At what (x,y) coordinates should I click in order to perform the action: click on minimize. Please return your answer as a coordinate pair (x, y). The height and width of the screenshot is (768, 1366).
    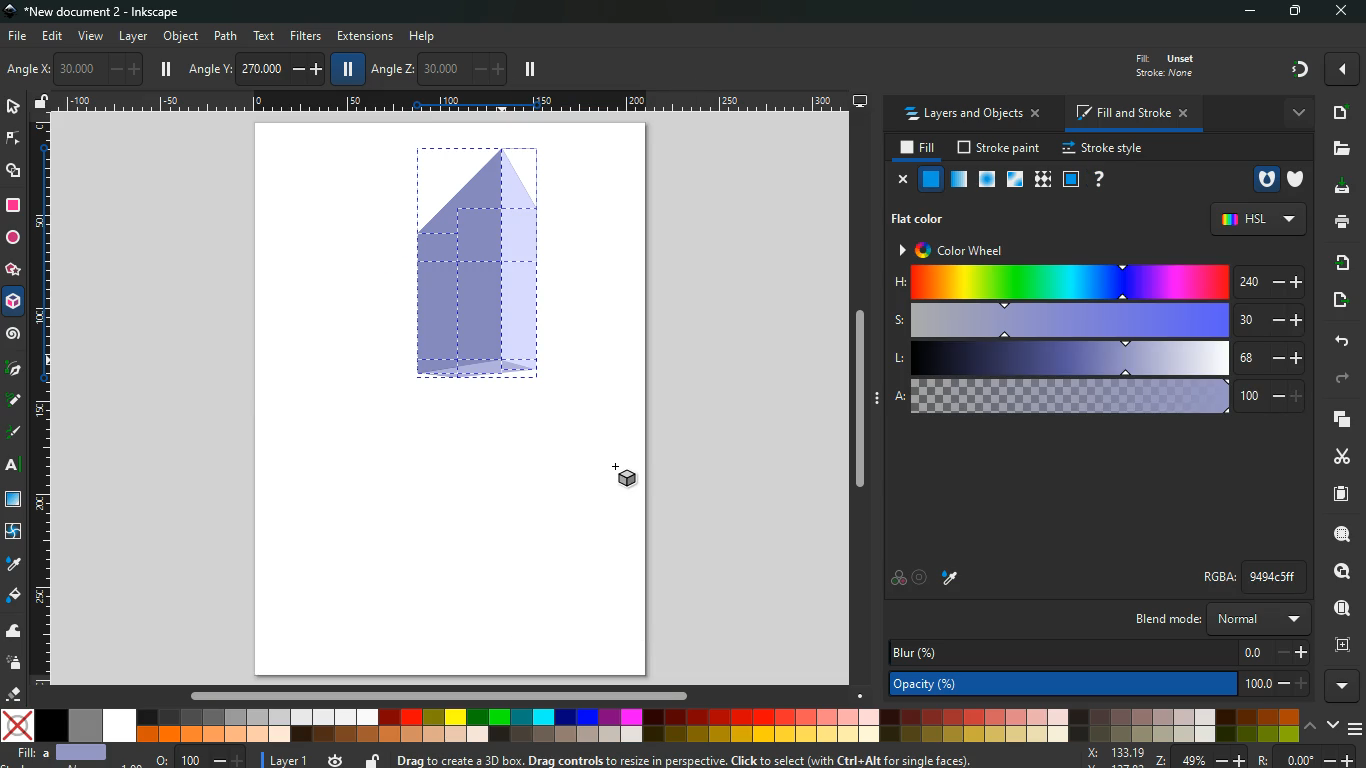
    Looking at the image, I should click on (1255, 12).